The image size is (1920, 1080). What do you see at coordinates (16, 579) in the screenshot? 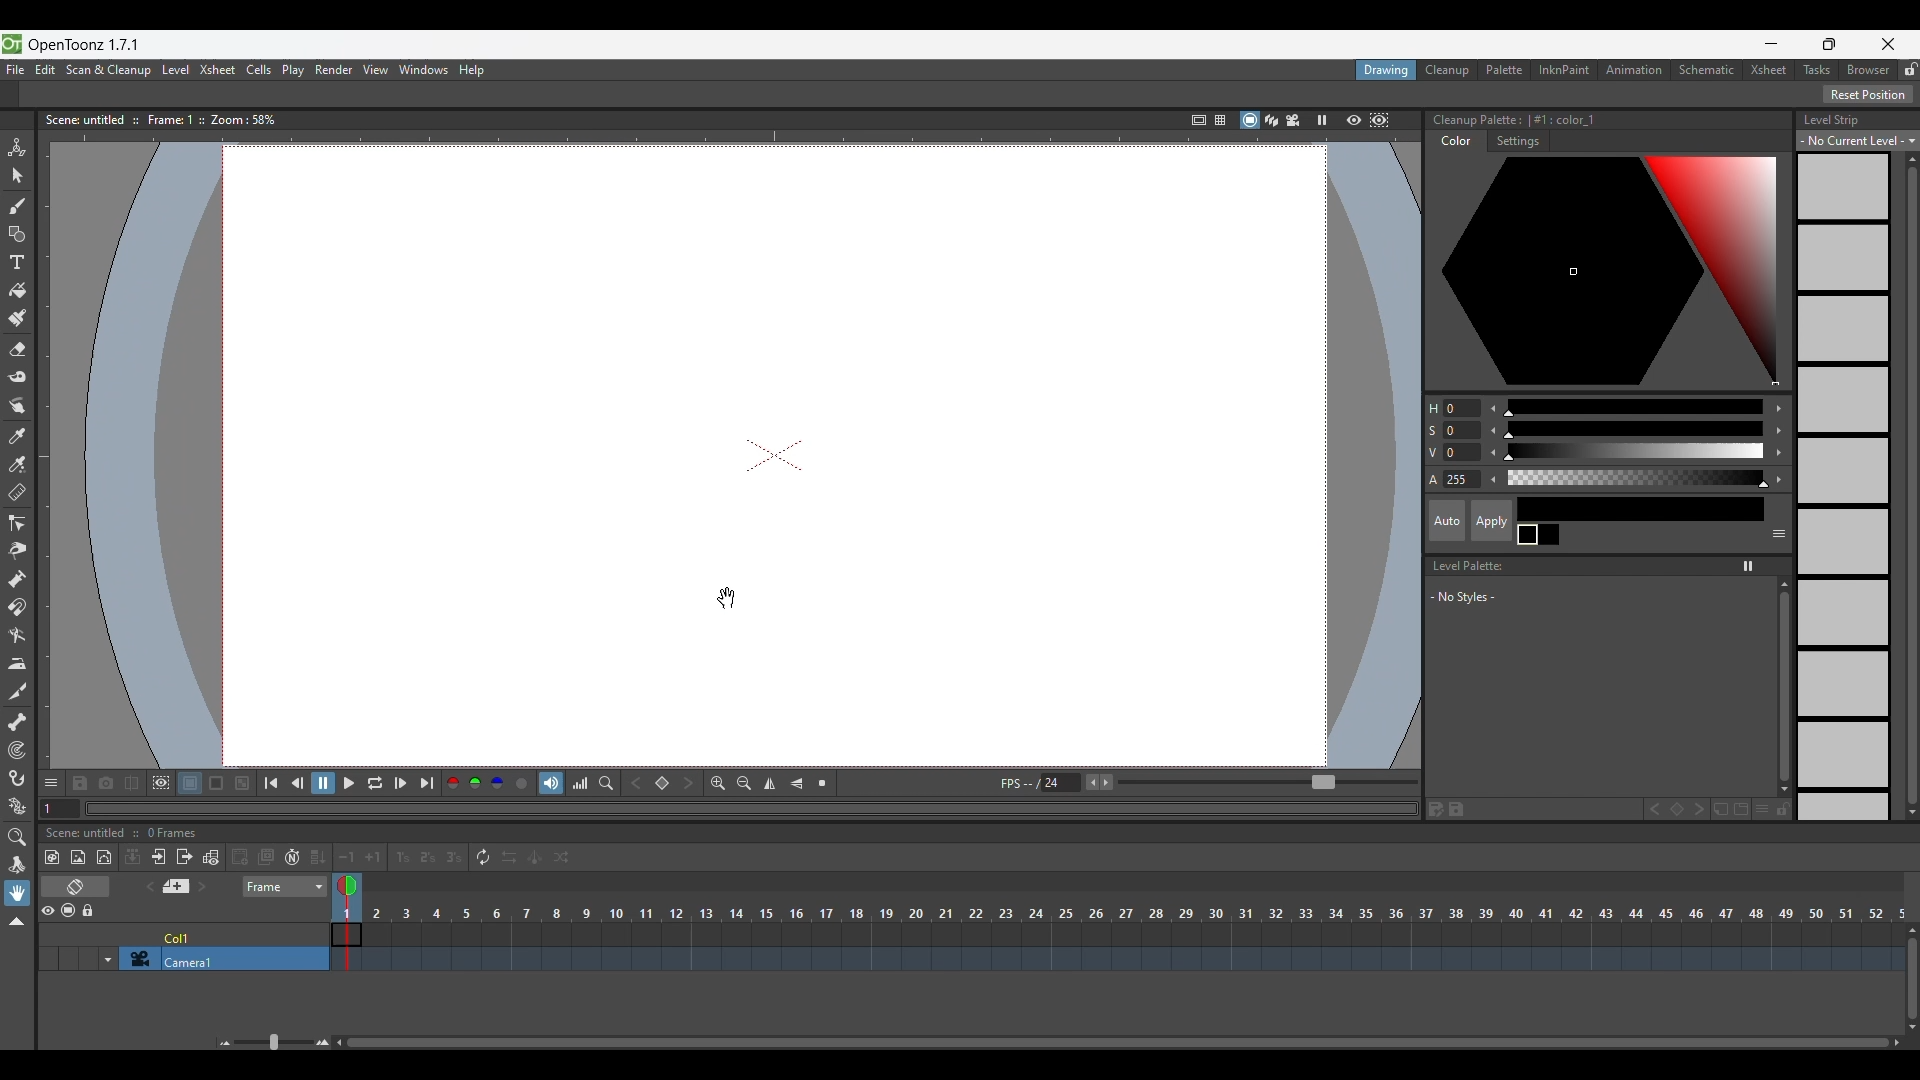
I see `Pump tool` at bounding box center [16, 579].